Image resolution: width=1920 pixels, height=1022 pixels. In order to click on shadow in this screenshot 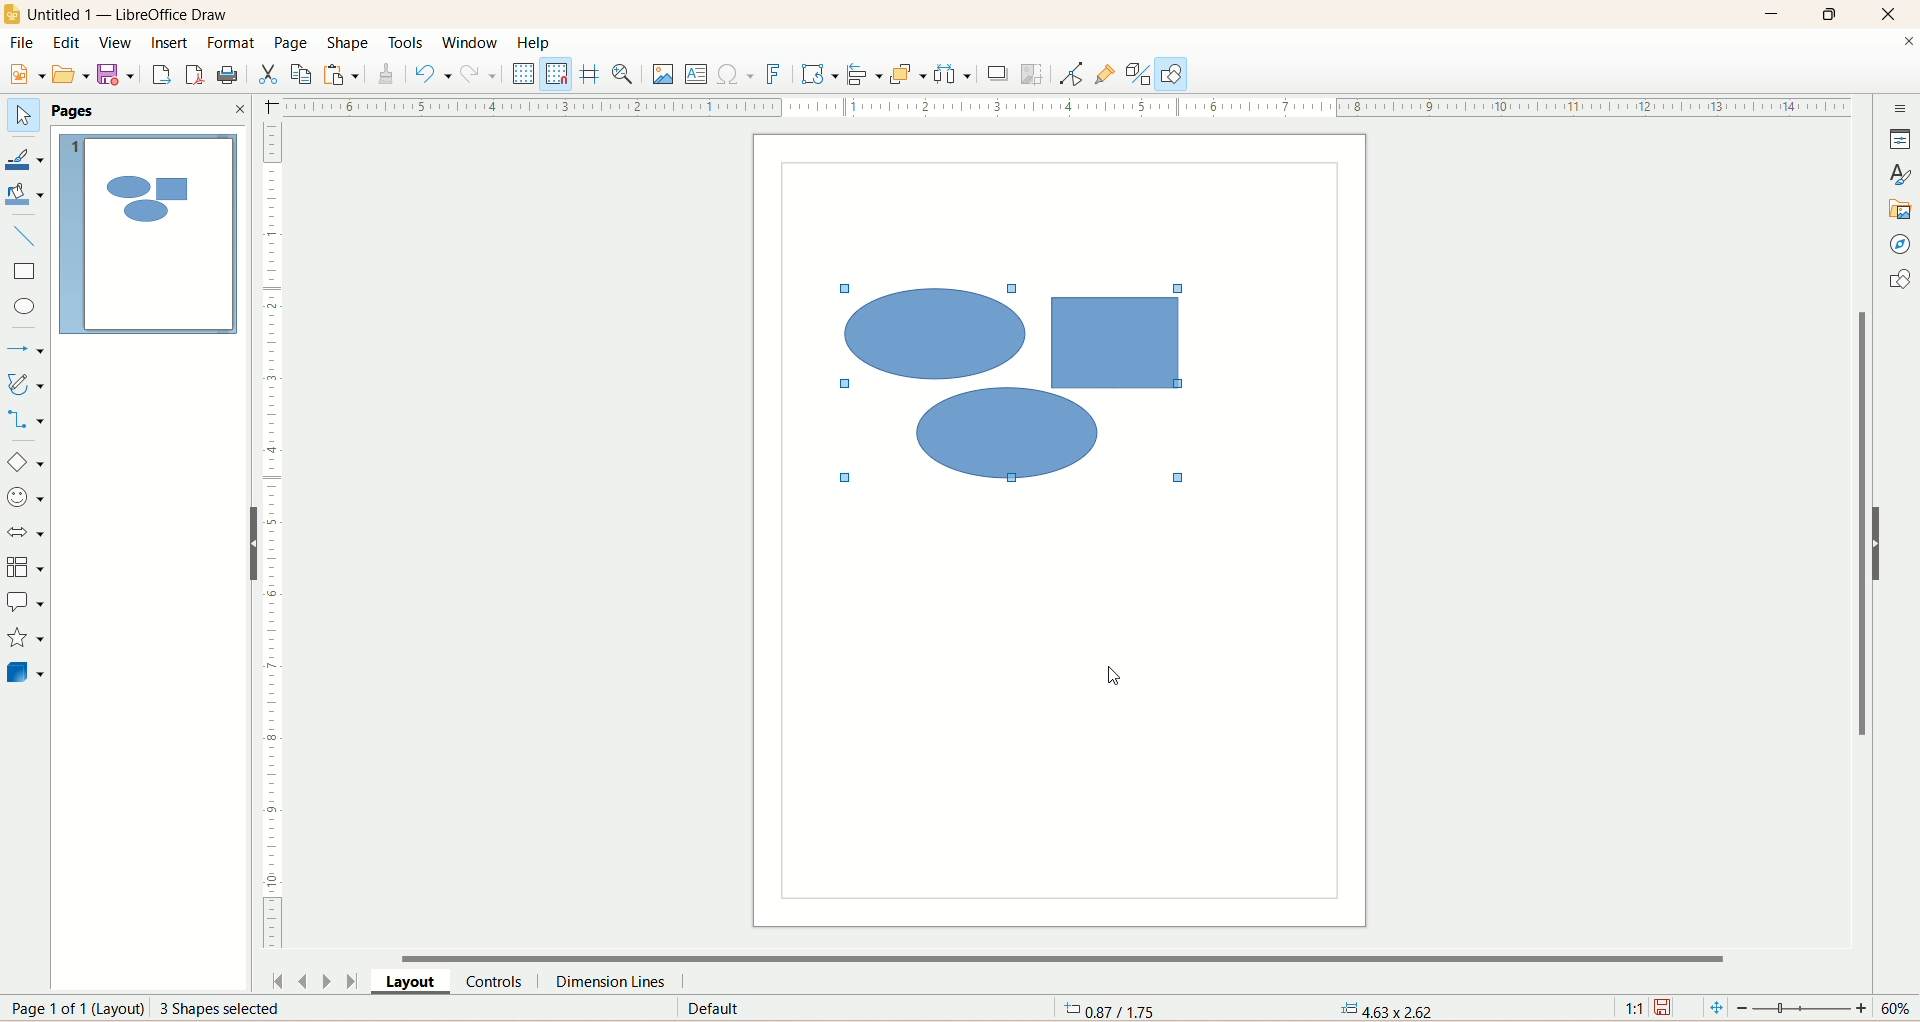, I will do `click(1000, 77)`.